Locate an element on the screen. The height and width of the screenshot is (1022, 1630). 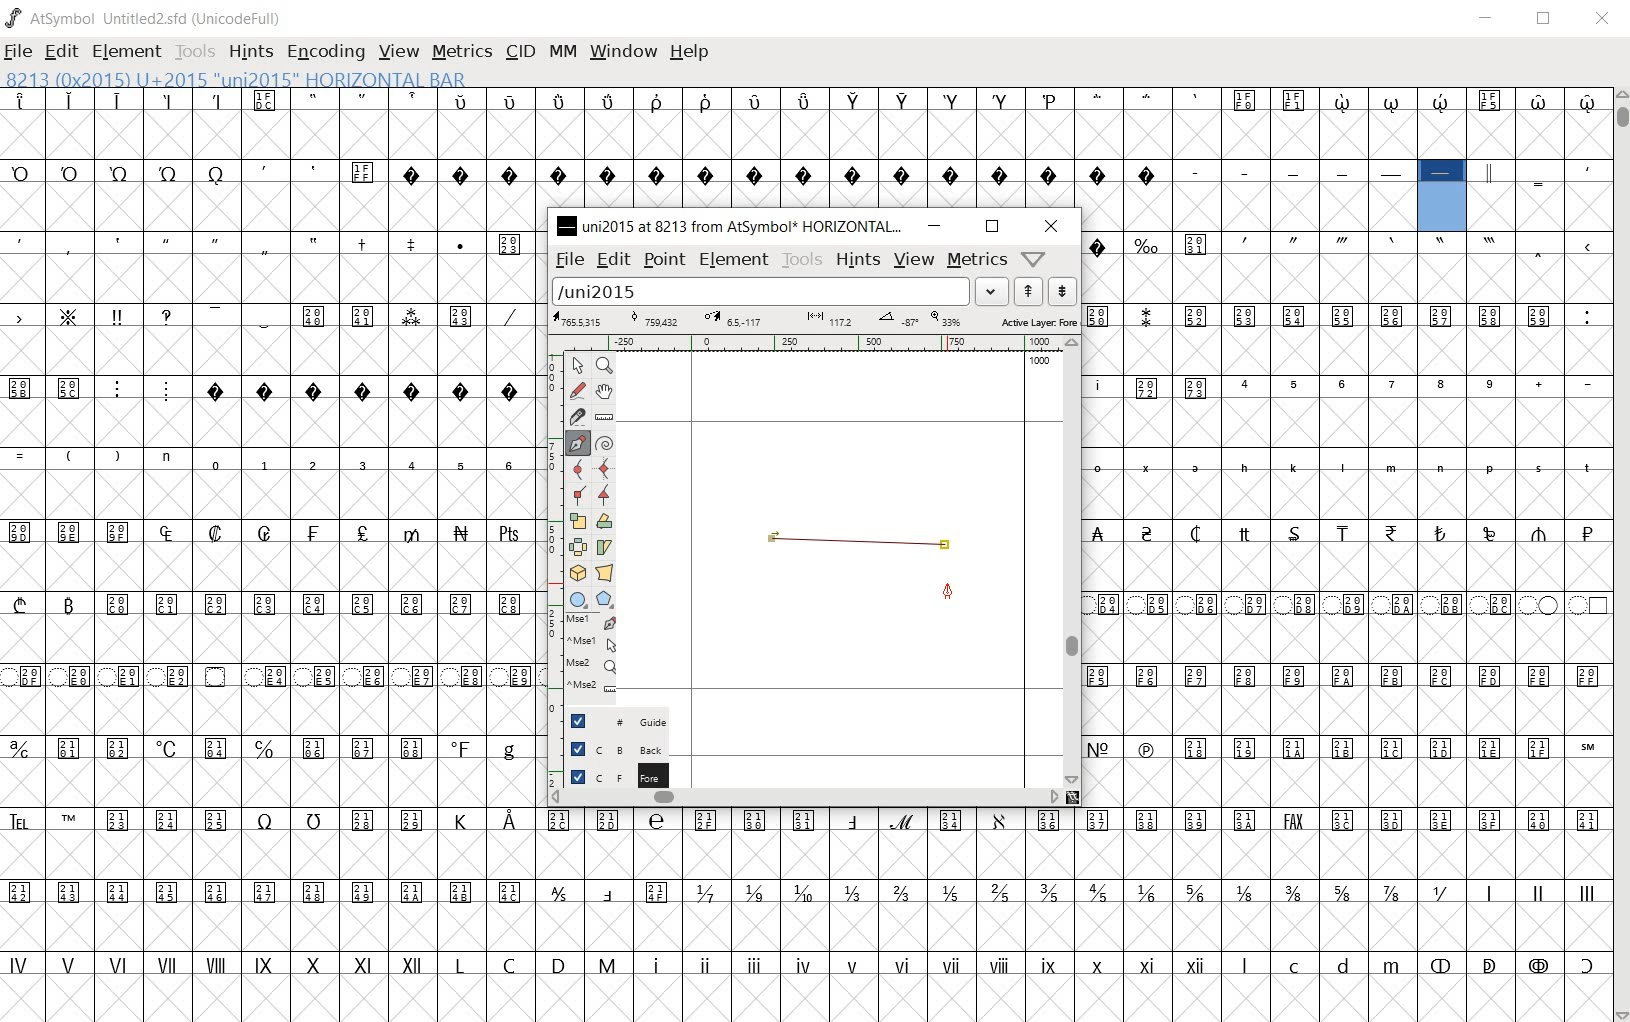
added point is located at coordinates (773, 543).